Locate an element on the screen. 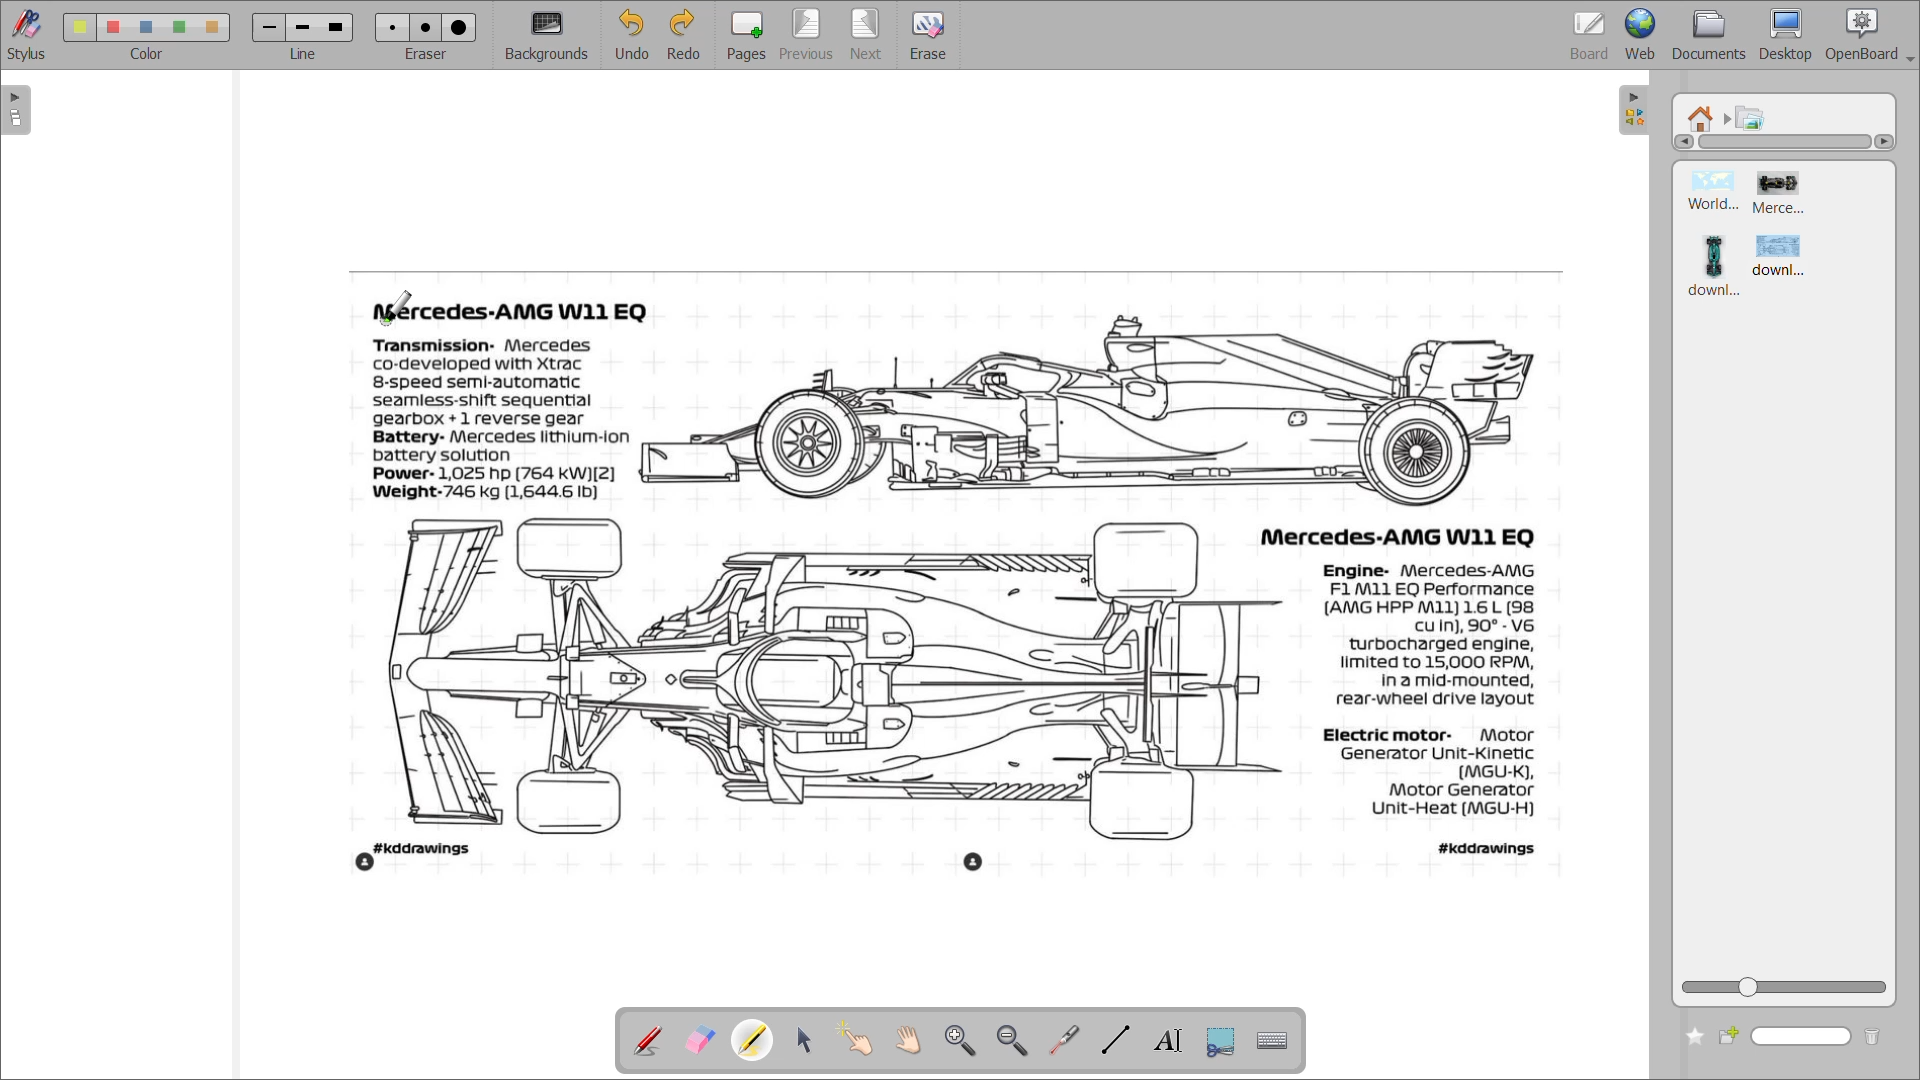 The image size is (1920, 1080). redo is located at coordinates (688, 35).